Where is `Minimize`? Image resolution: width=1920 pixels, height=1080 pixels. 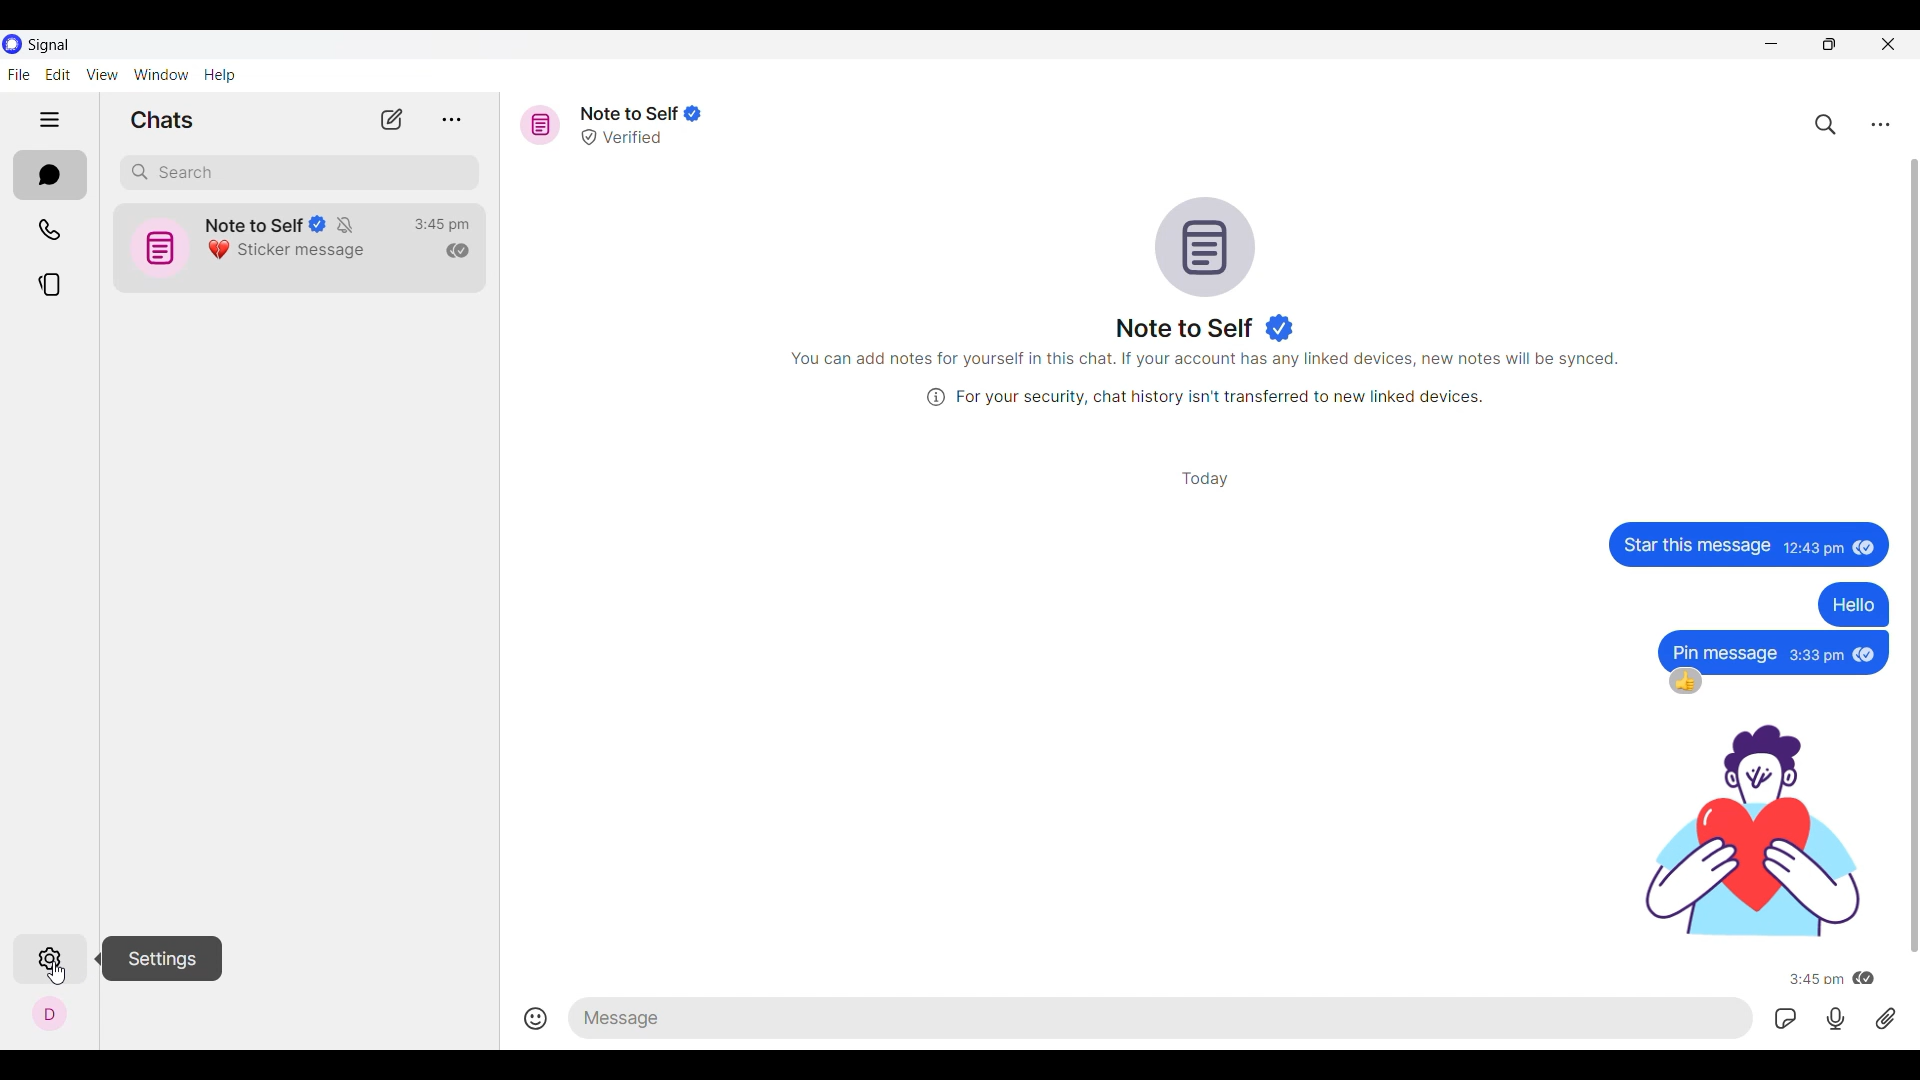
Minimize is located at coordinates (1771, 43).